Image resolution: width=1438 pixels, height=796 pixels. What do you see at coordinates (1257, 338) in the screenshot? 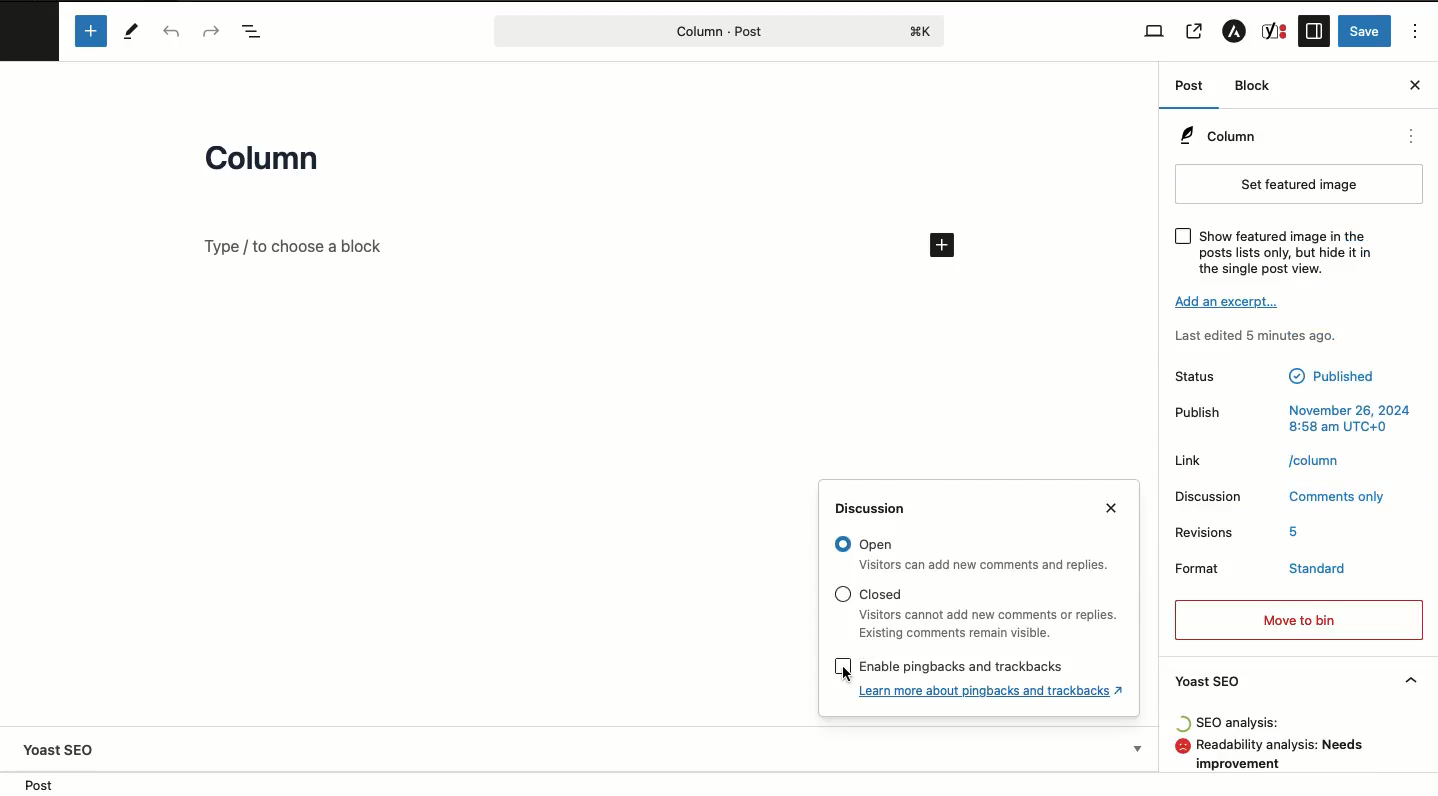
I see `Last edited` at bounding box center [1257, 338].